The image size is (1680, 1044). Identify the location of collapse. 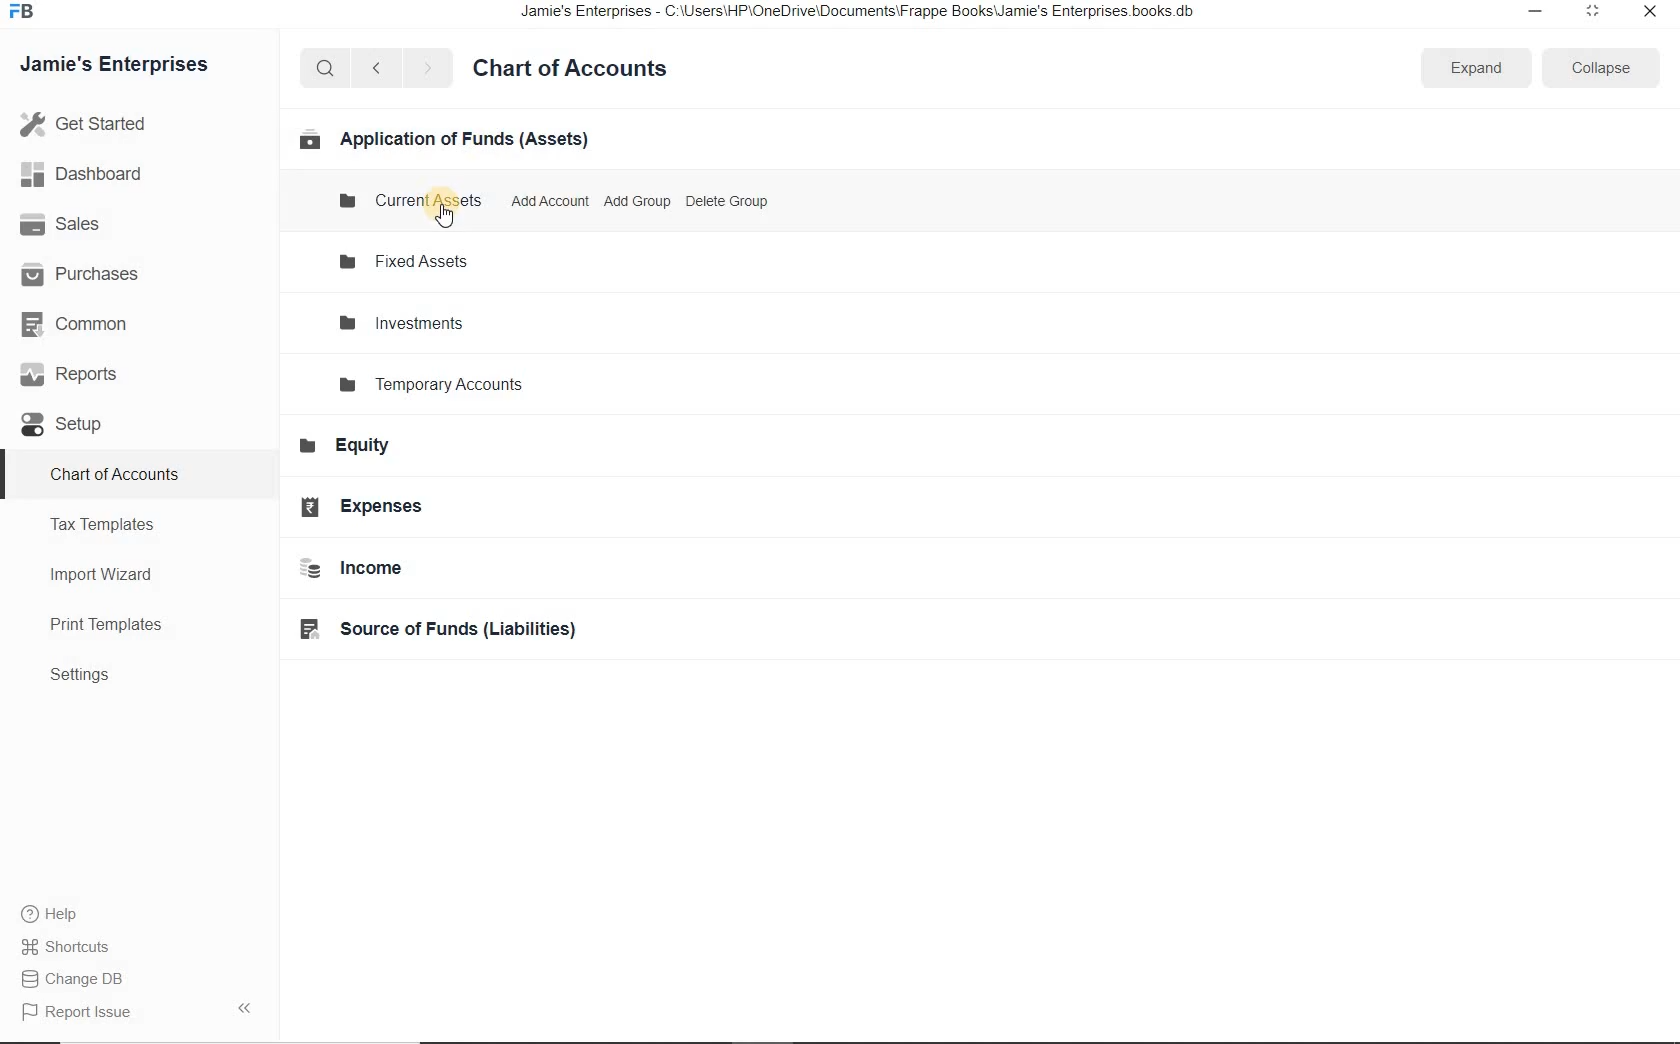
(1596, 68).